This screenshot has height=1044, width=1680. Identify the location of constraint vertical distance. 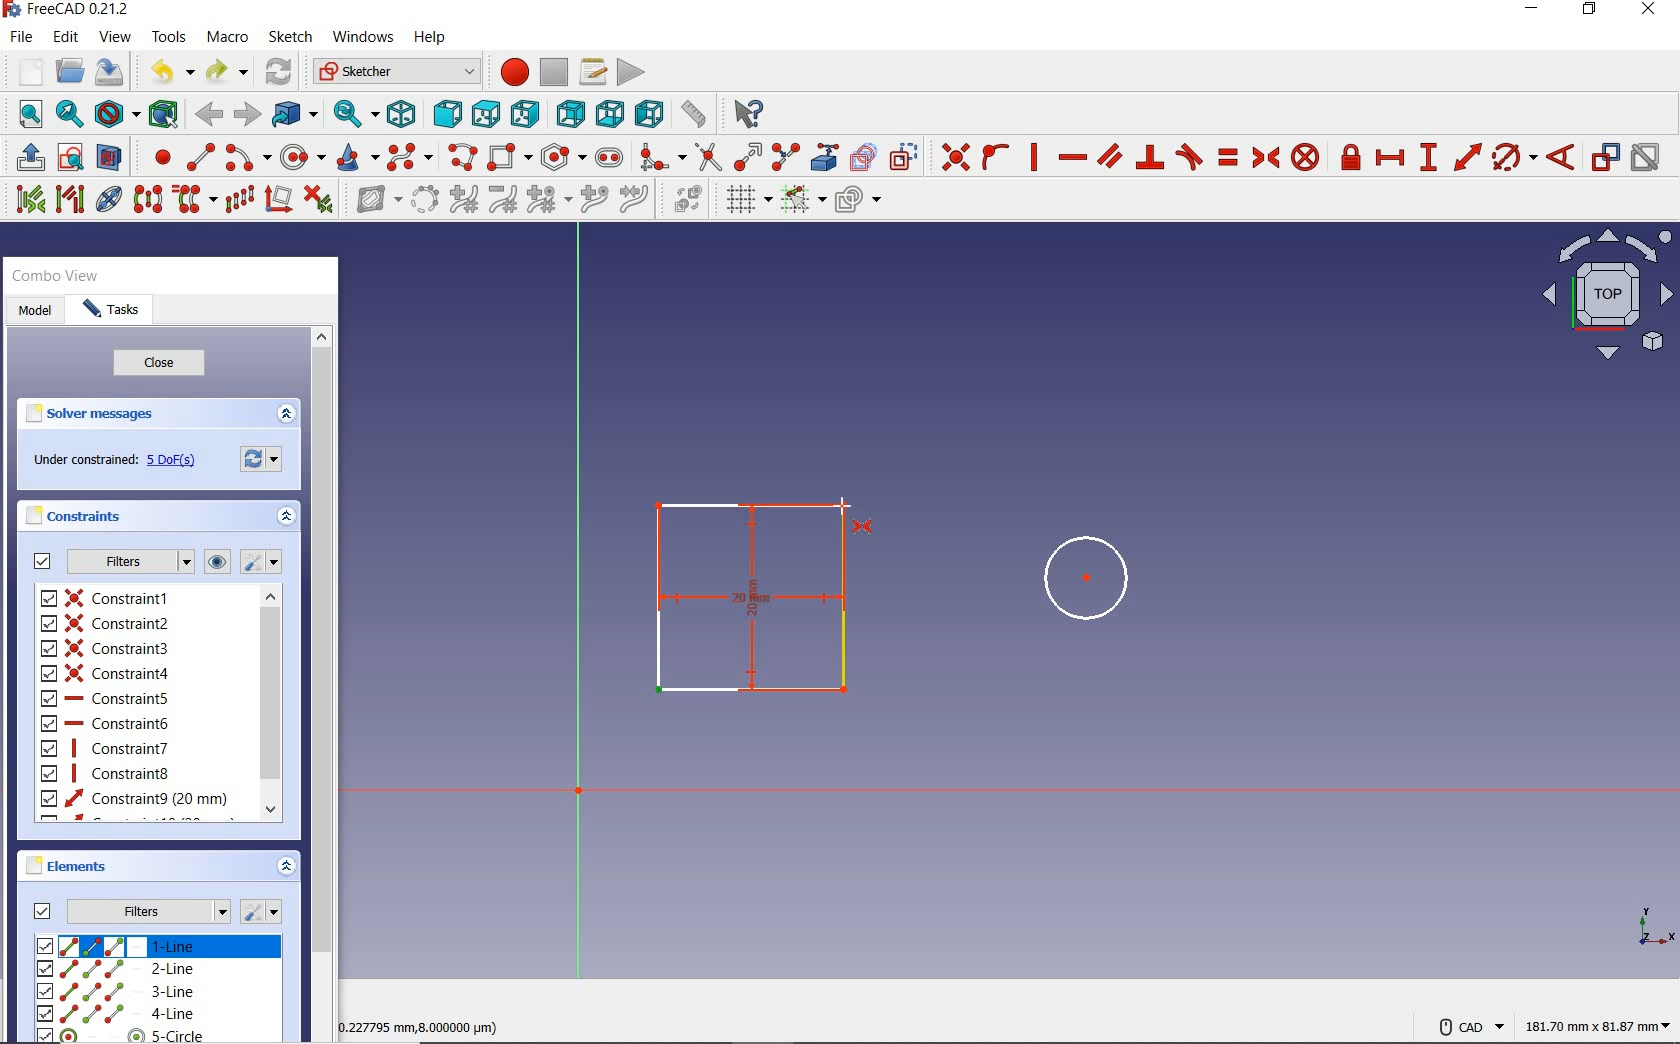
(1429, 158).